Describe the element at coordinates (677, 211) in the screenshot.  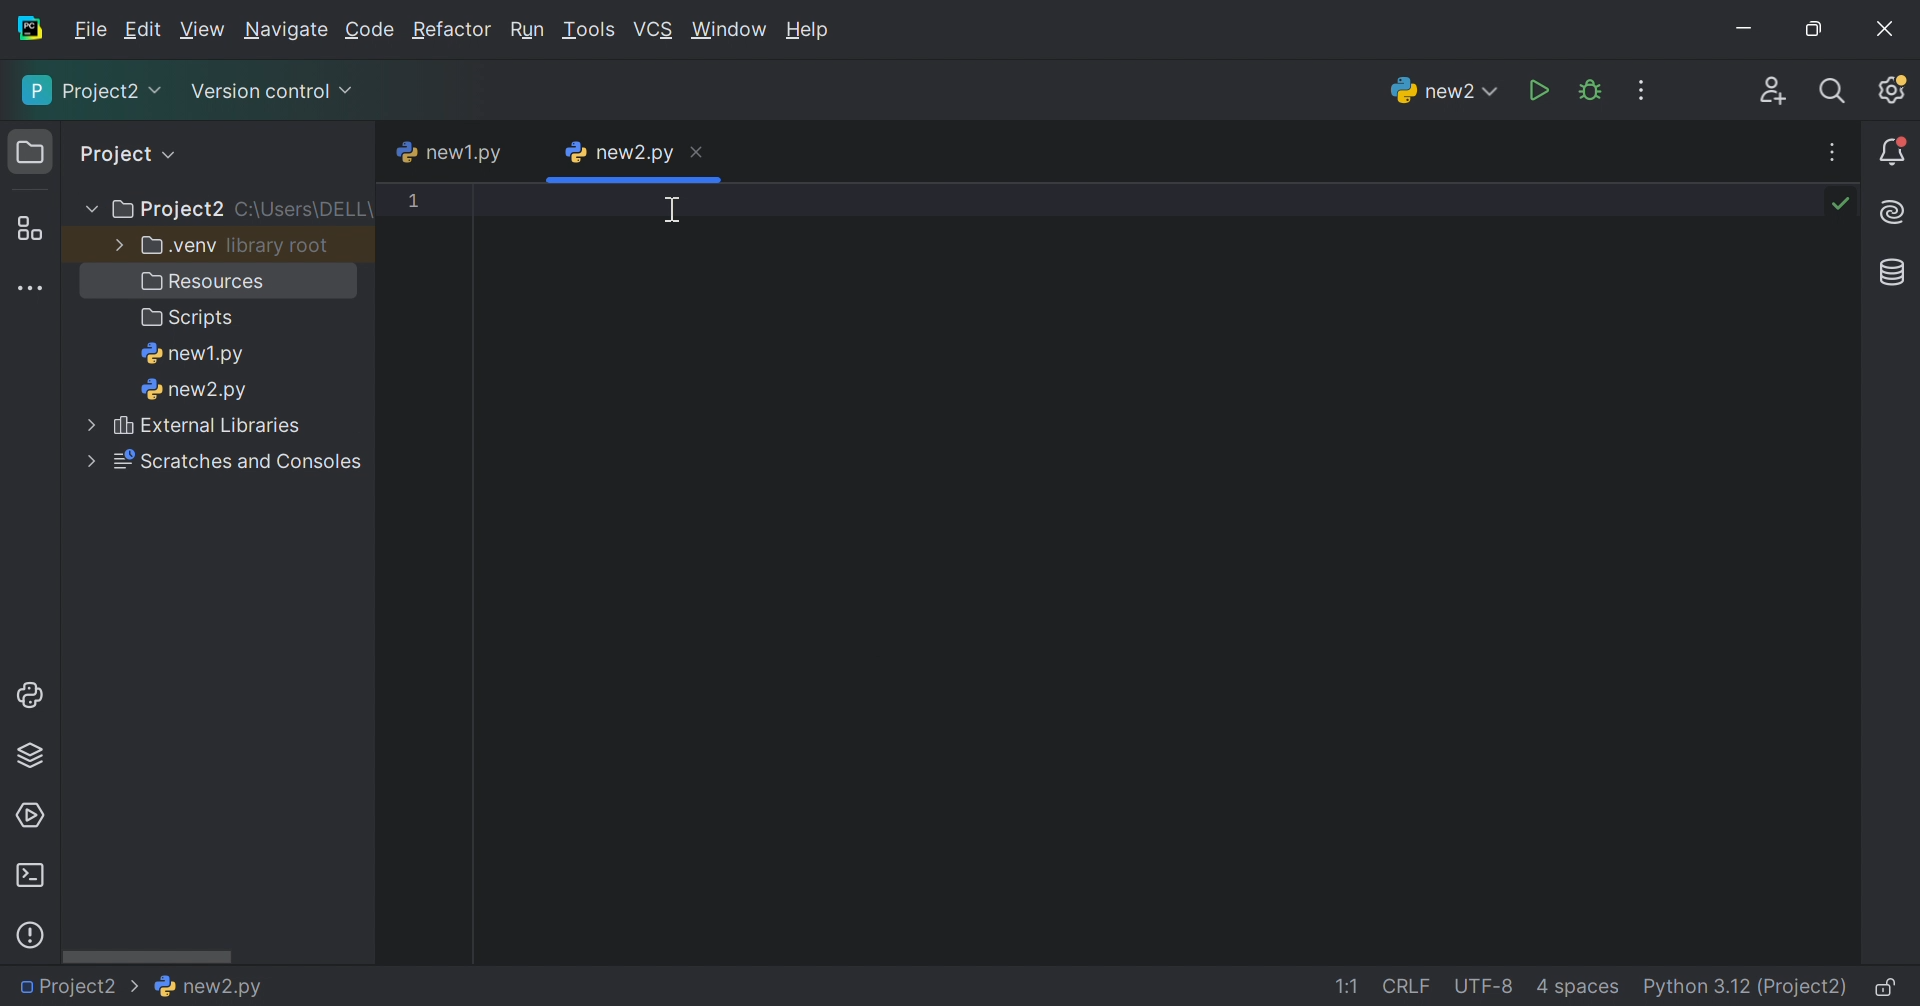
I see `Cursor` at that location.